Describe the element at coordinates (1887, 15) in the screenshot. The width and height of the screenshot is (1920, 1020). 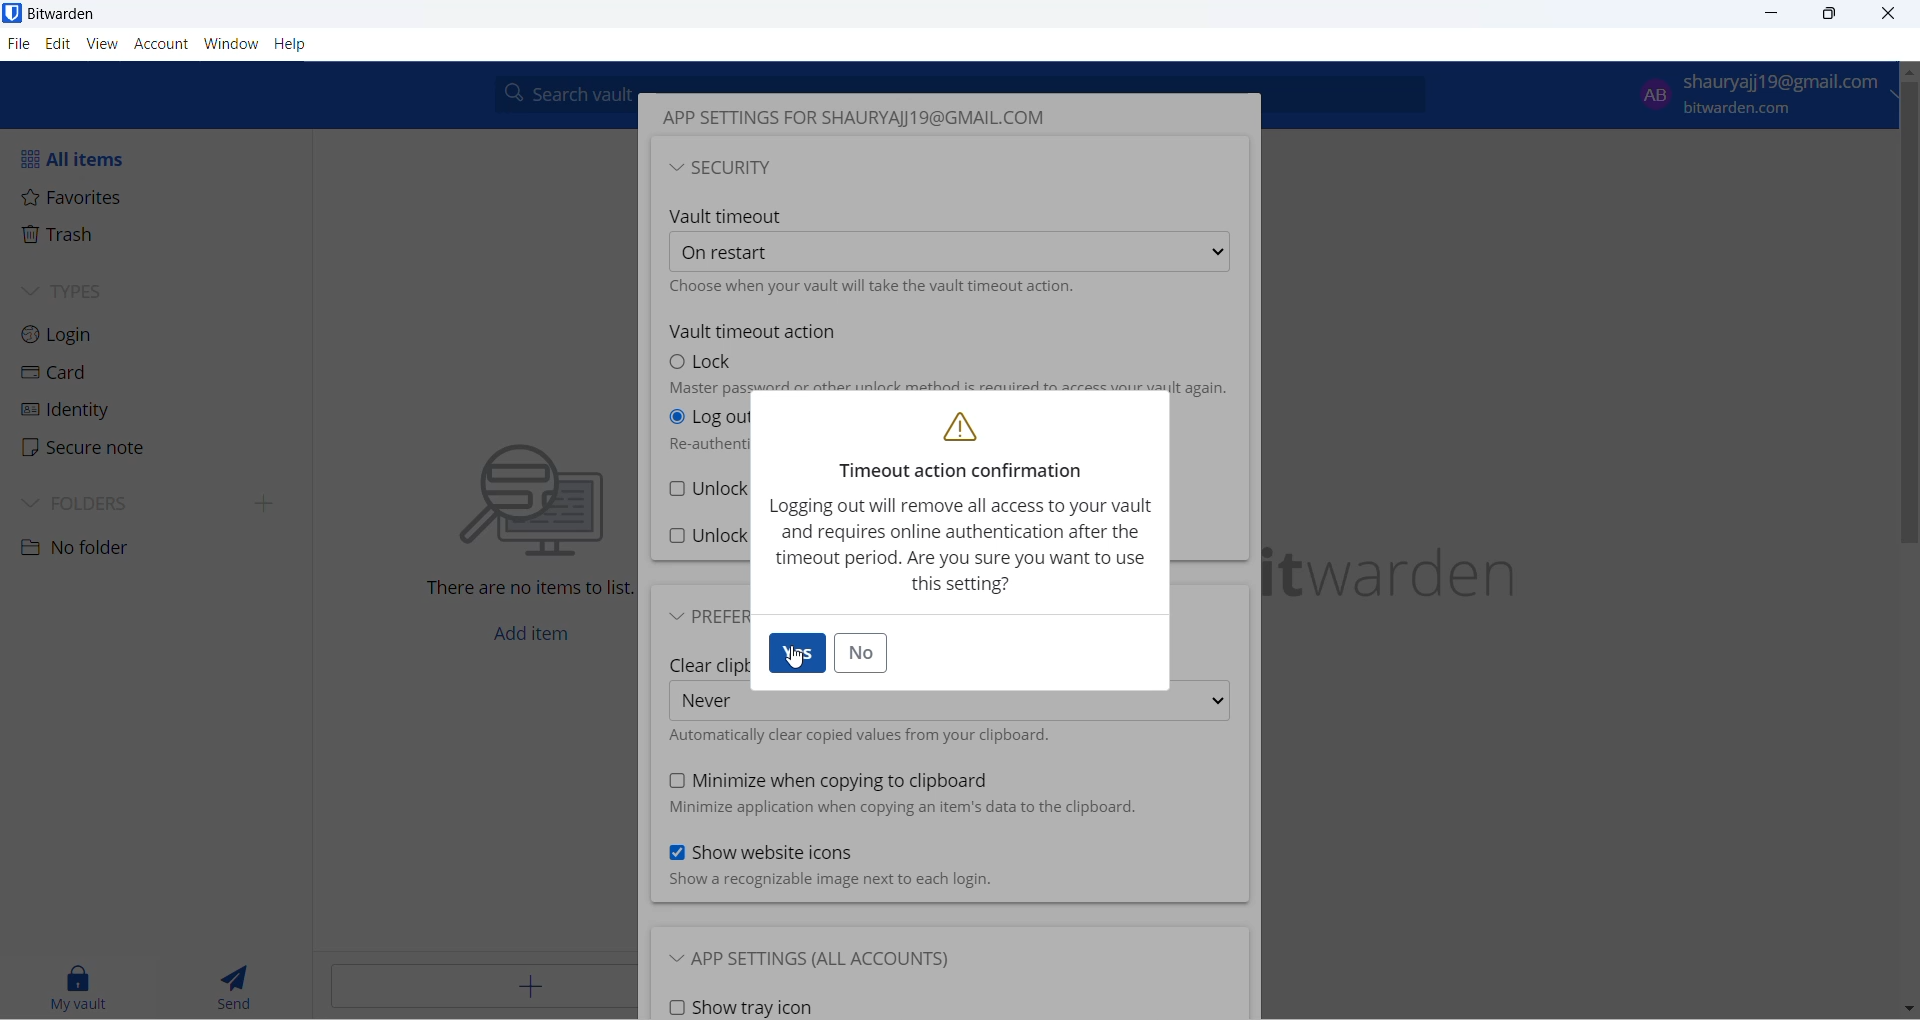
I see `close` at that location.